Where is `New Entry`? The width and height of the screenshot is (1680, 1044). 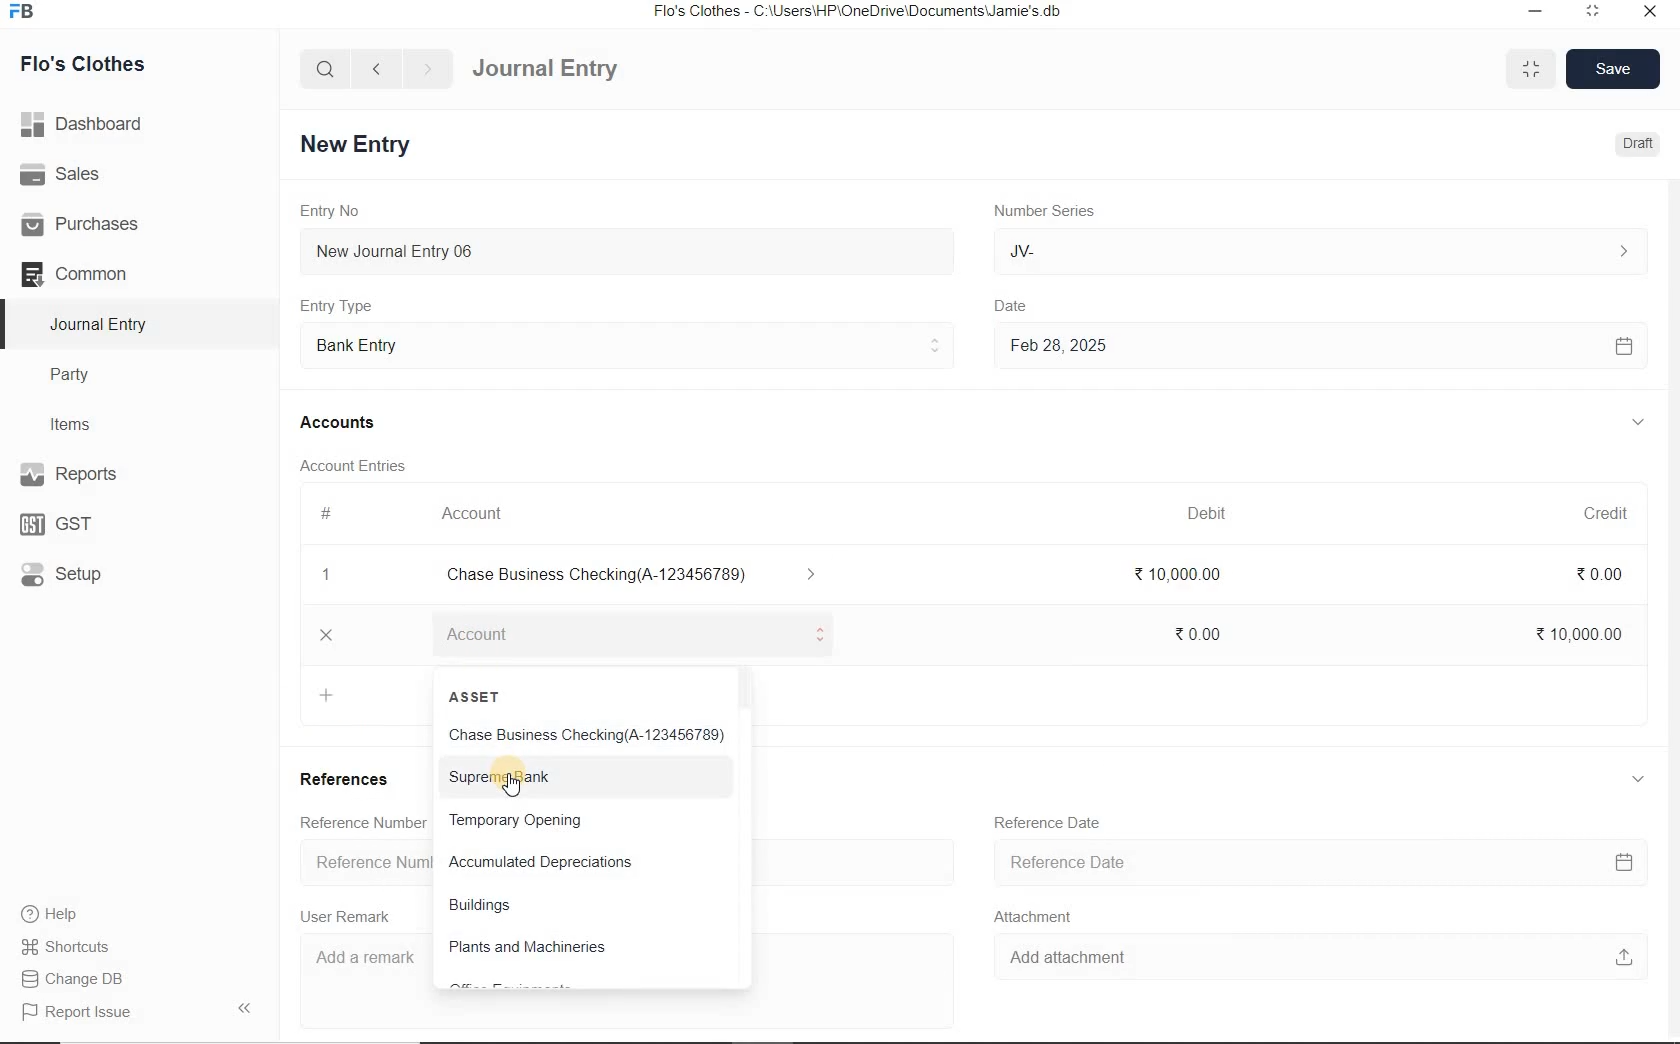 New Entry is located at coordinates (359, 143).